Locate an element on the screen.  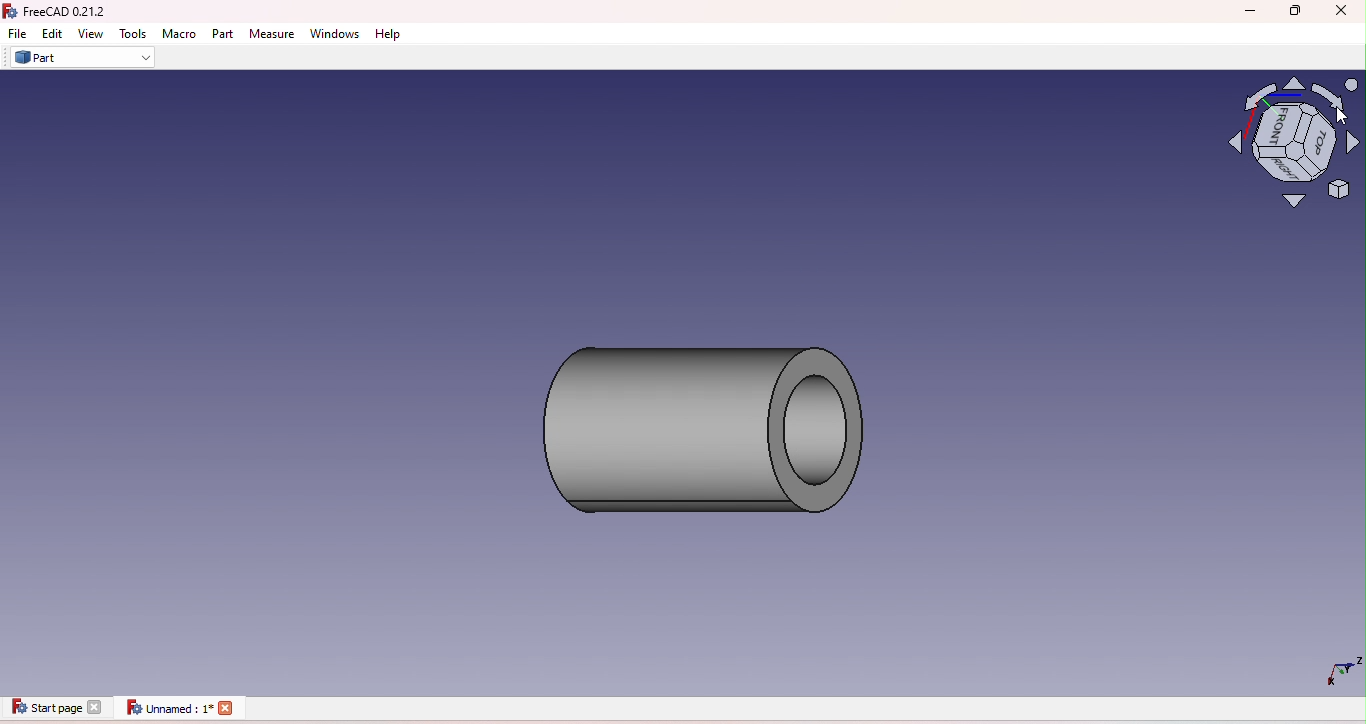
Edit is located at coordinates (54, 34).